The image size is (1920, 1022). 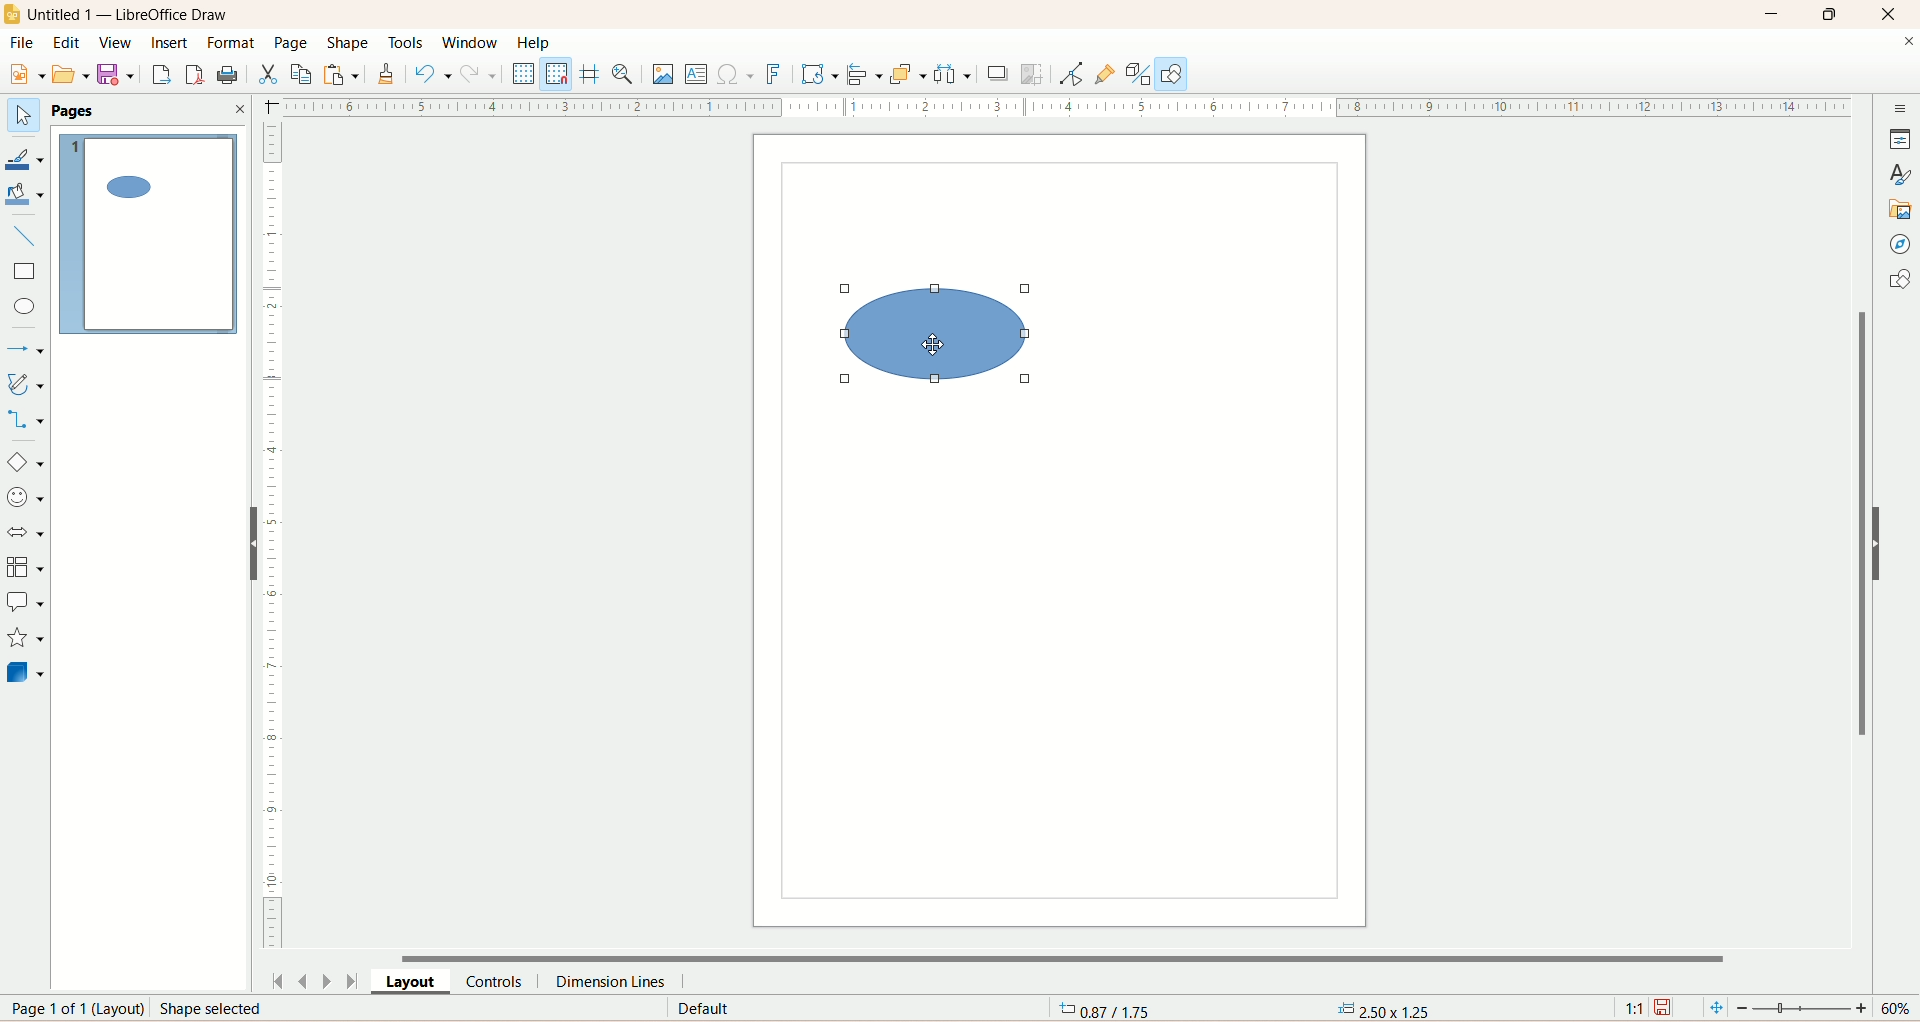 I want to click on , so click(x=663, y=74).